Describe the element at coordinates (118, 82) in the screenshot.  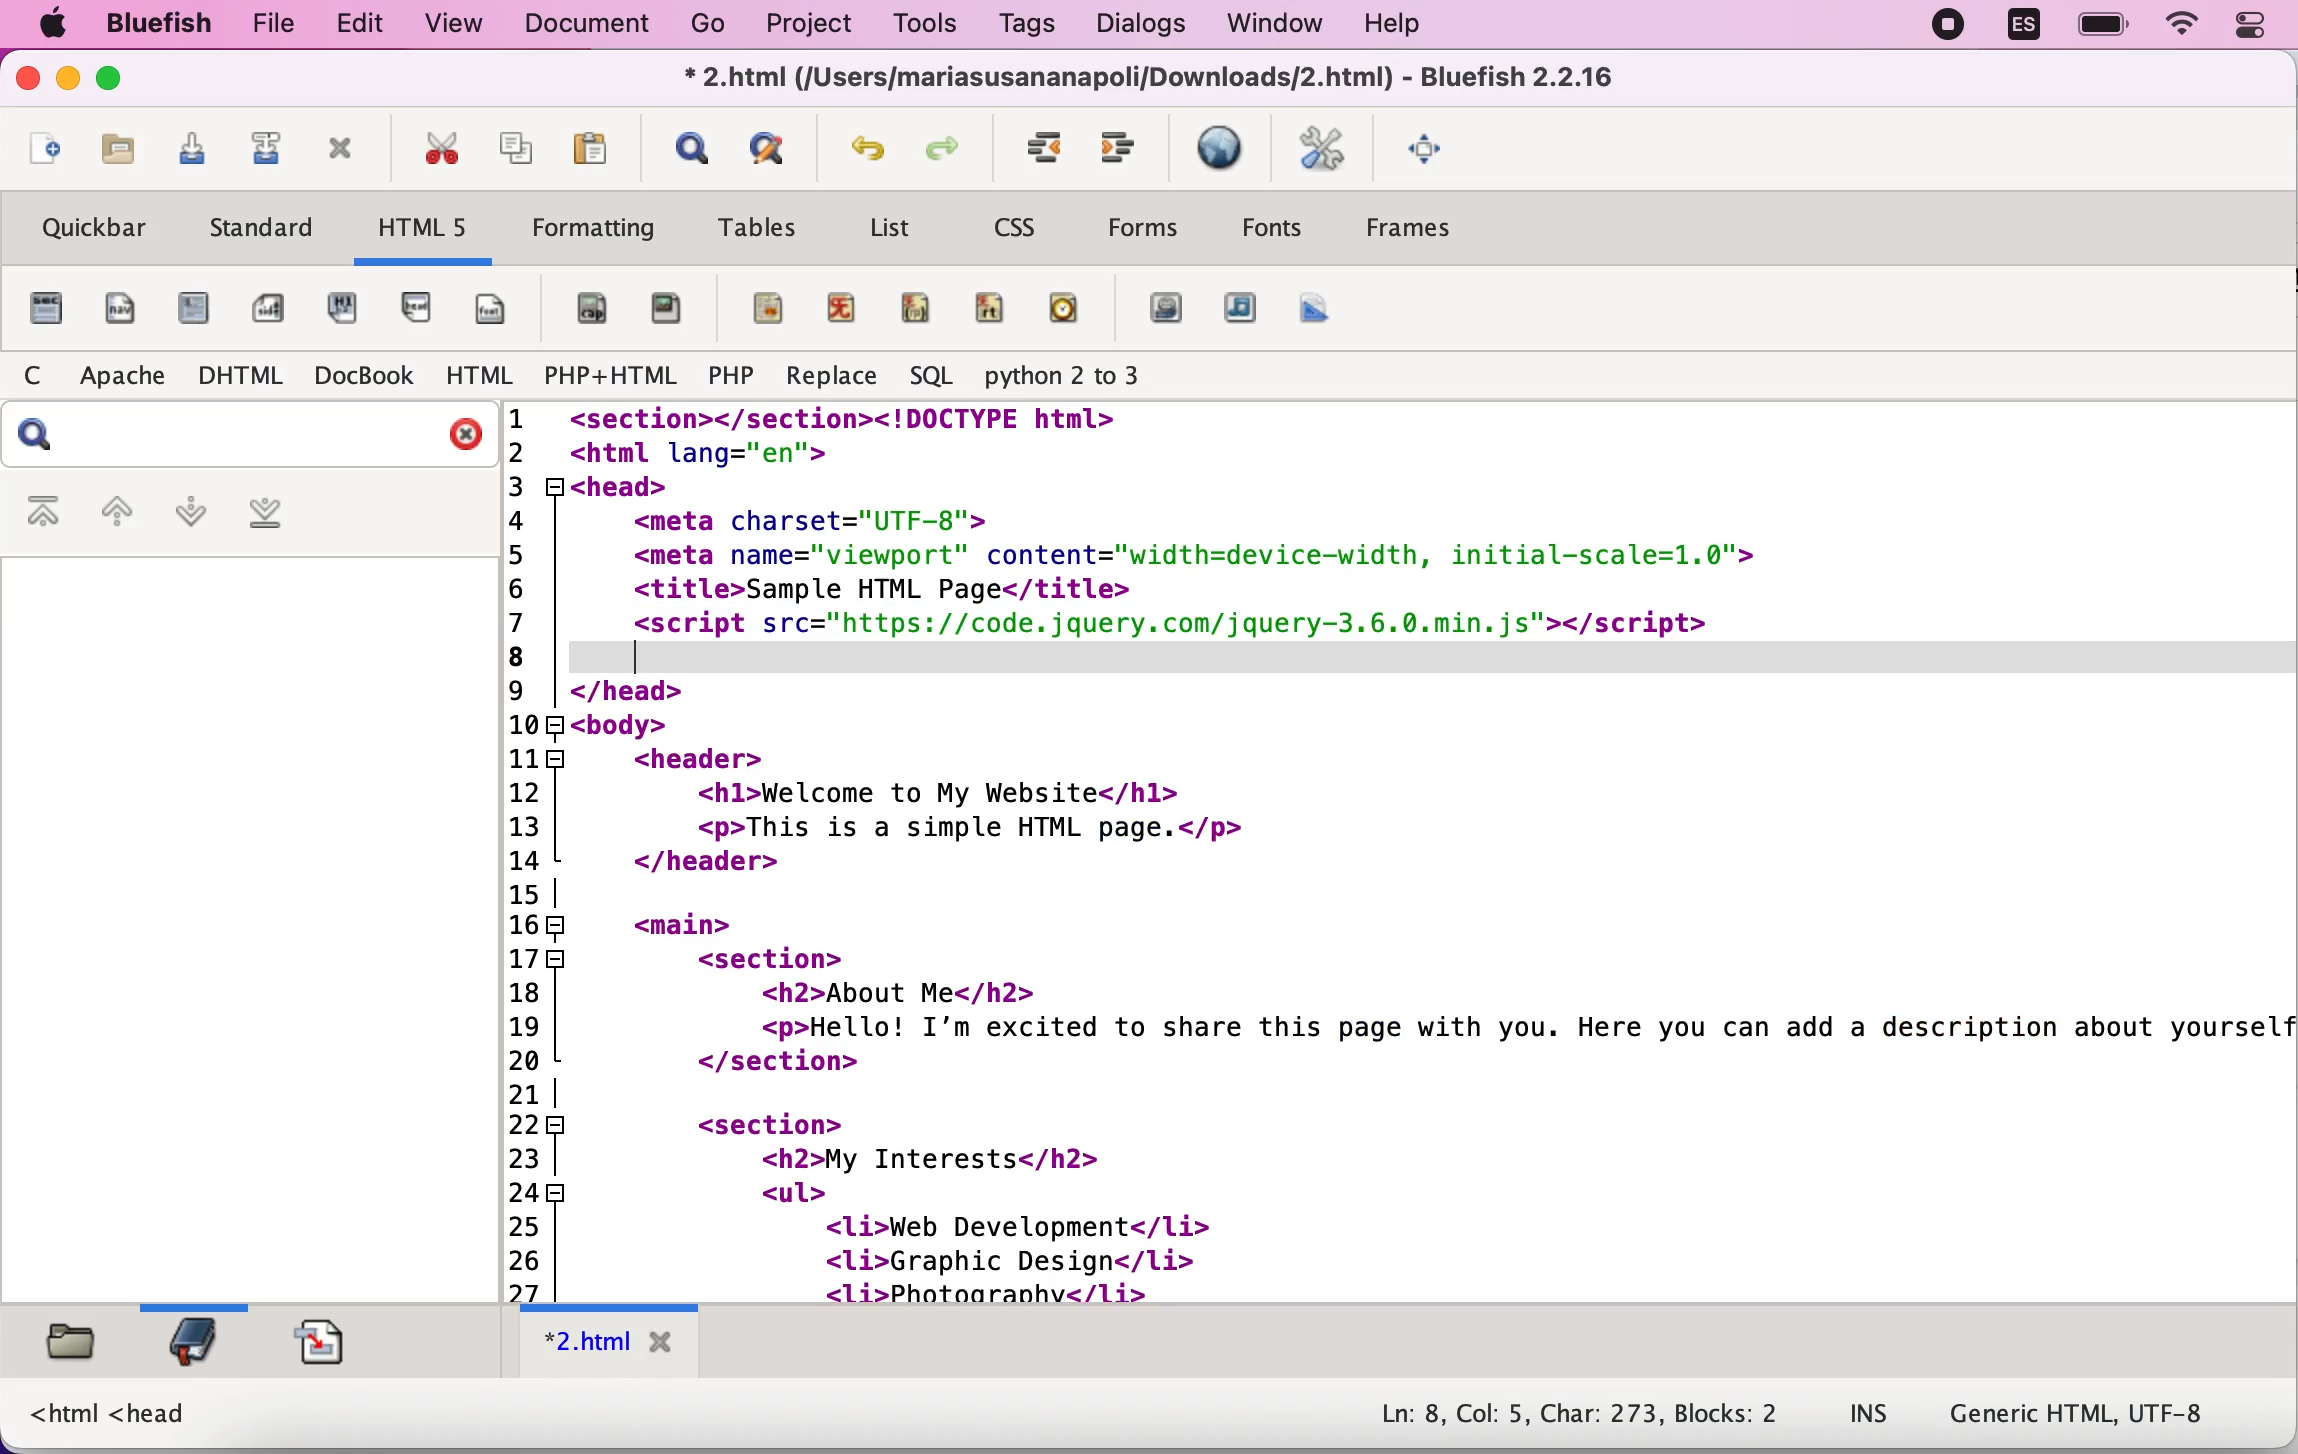
I see `maximize` at that location.